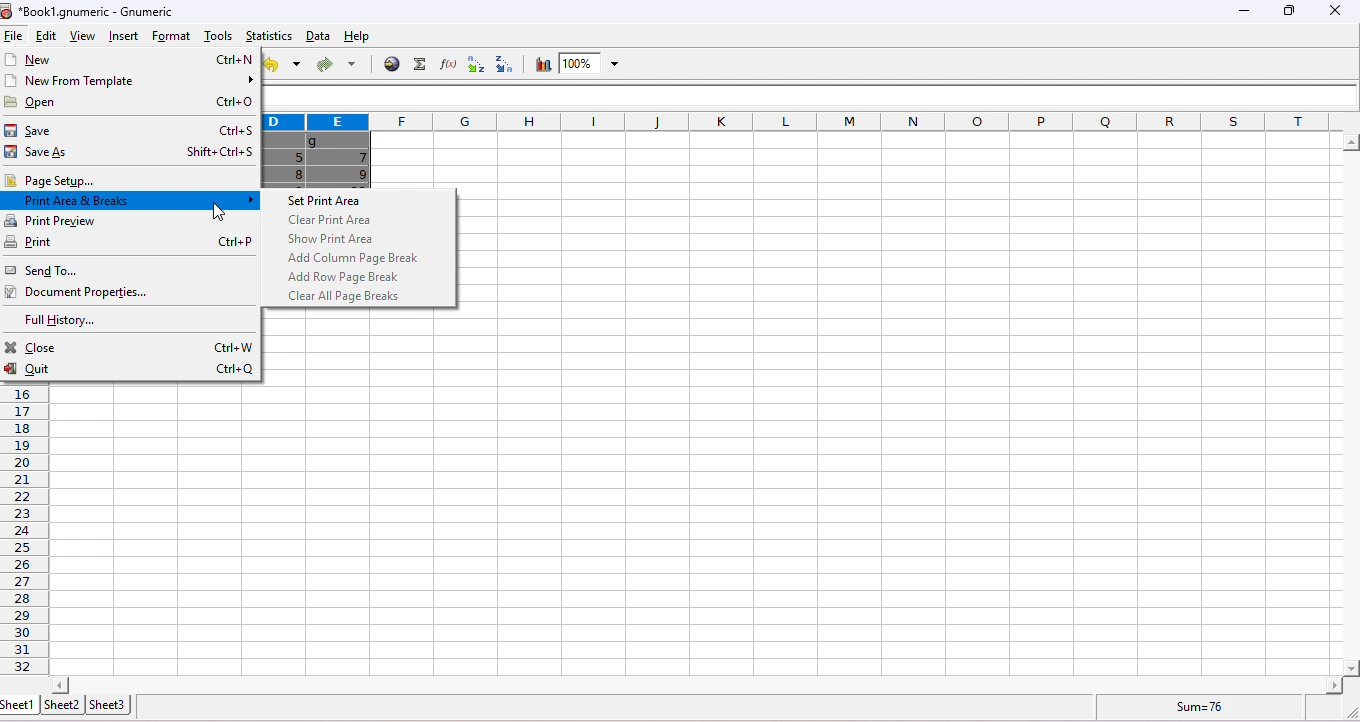 This screenshot has height=722, width=1360. I want to click on column headings, so click(803, 122).